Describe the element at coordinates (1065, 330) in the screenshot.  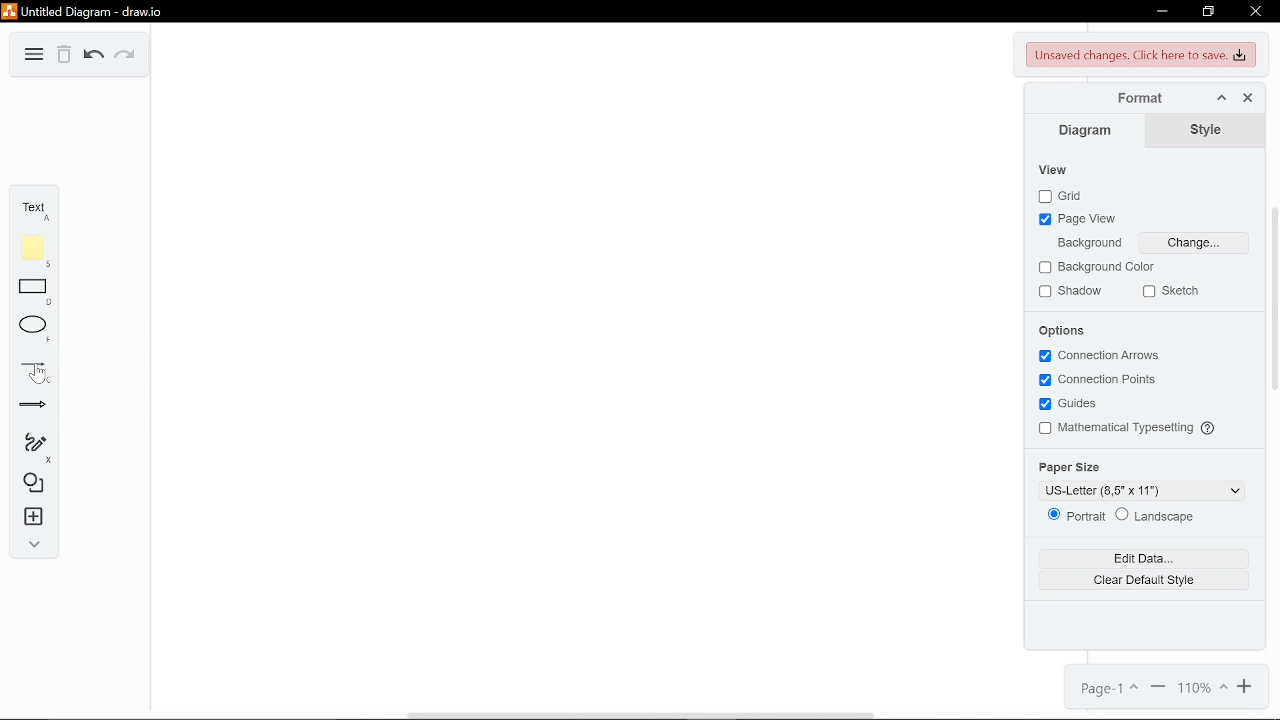
I see `Options` at that location.